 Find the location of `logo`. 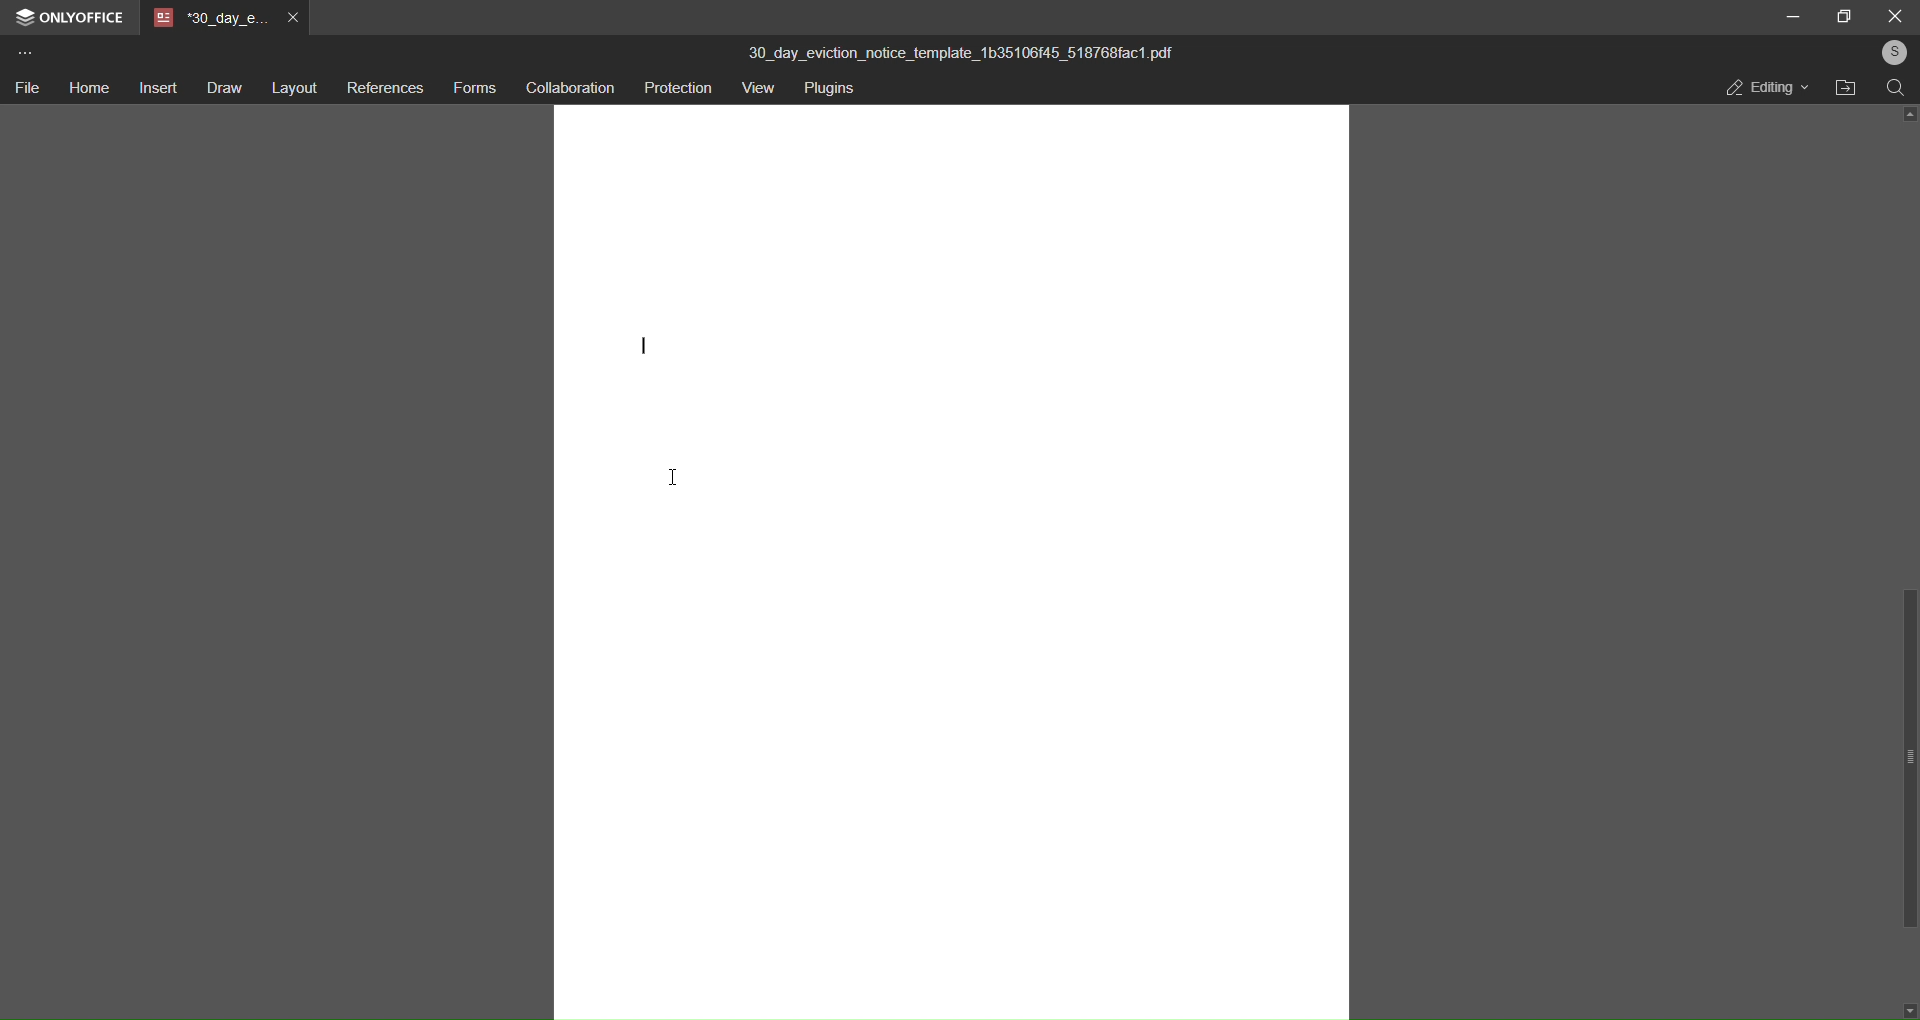

logo is located at coordinates (25, 20).